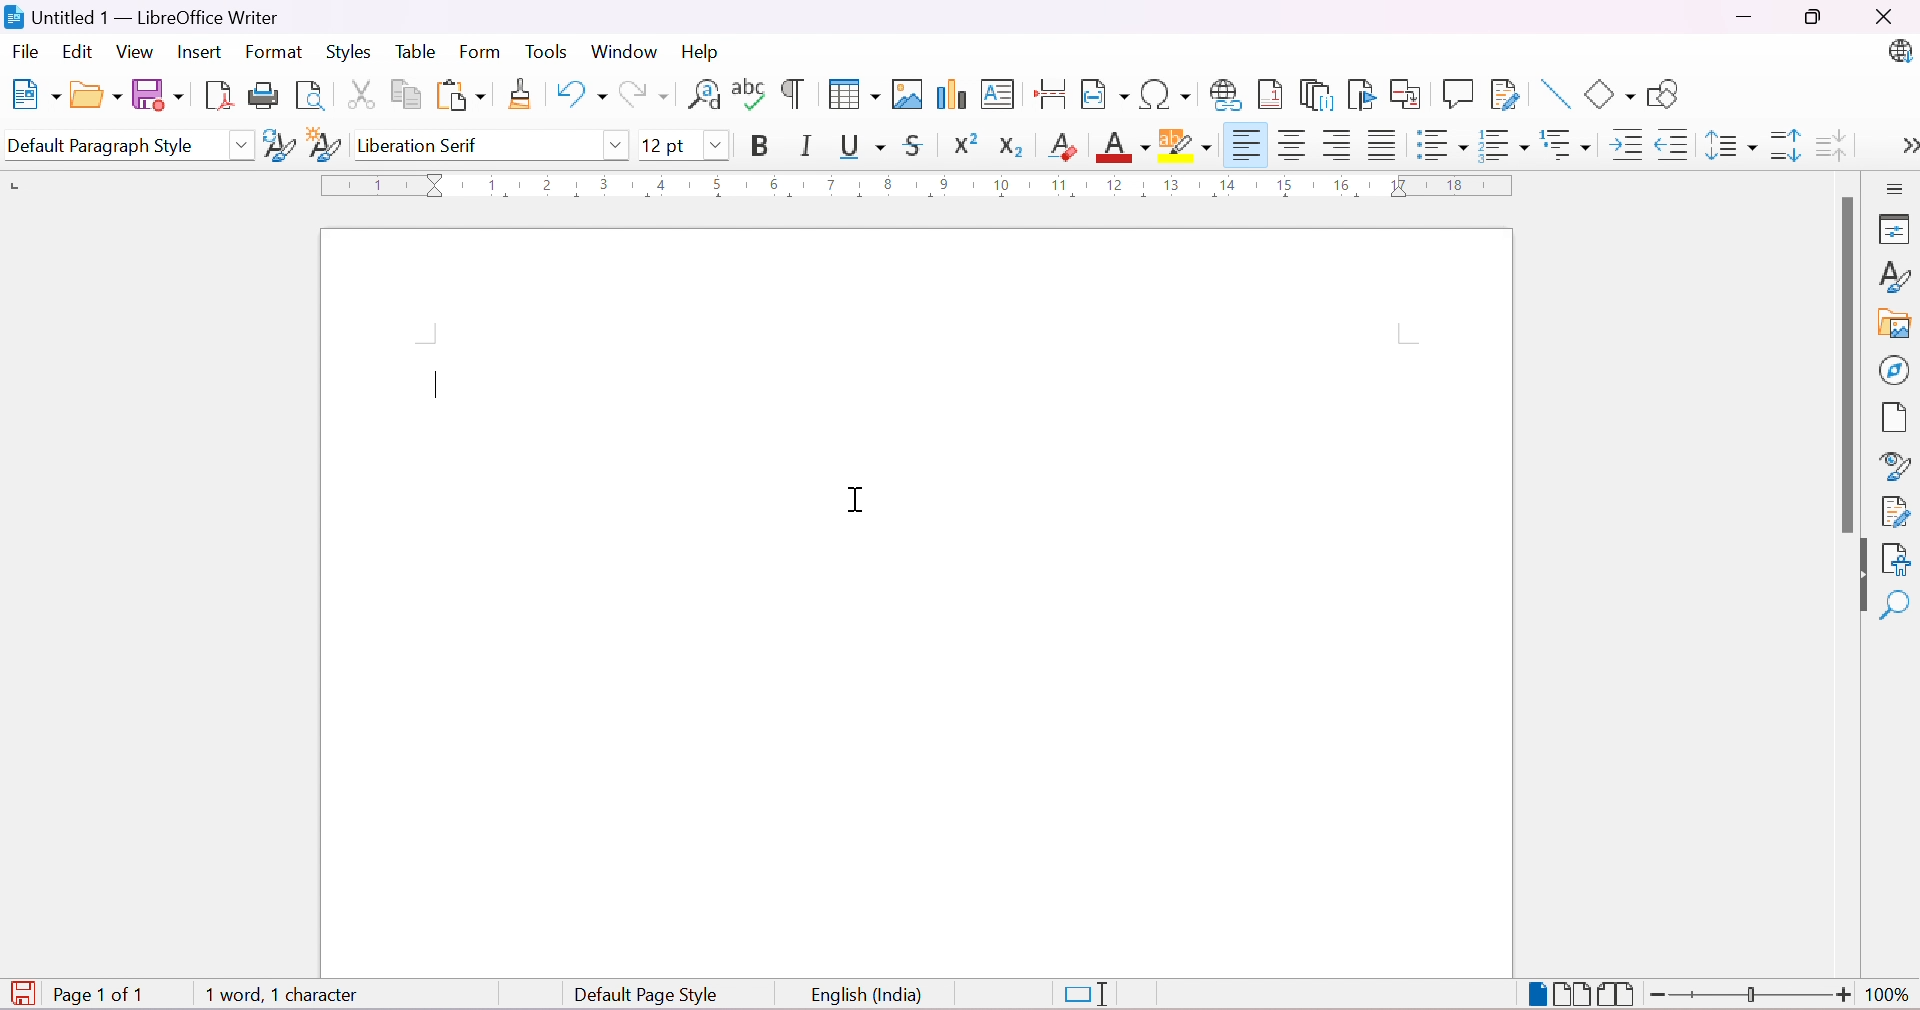  What do you see at coordinates (1501, 143) in the screenshot?
I see `Toggle Ordered List` at bounding box center [1501, 143].